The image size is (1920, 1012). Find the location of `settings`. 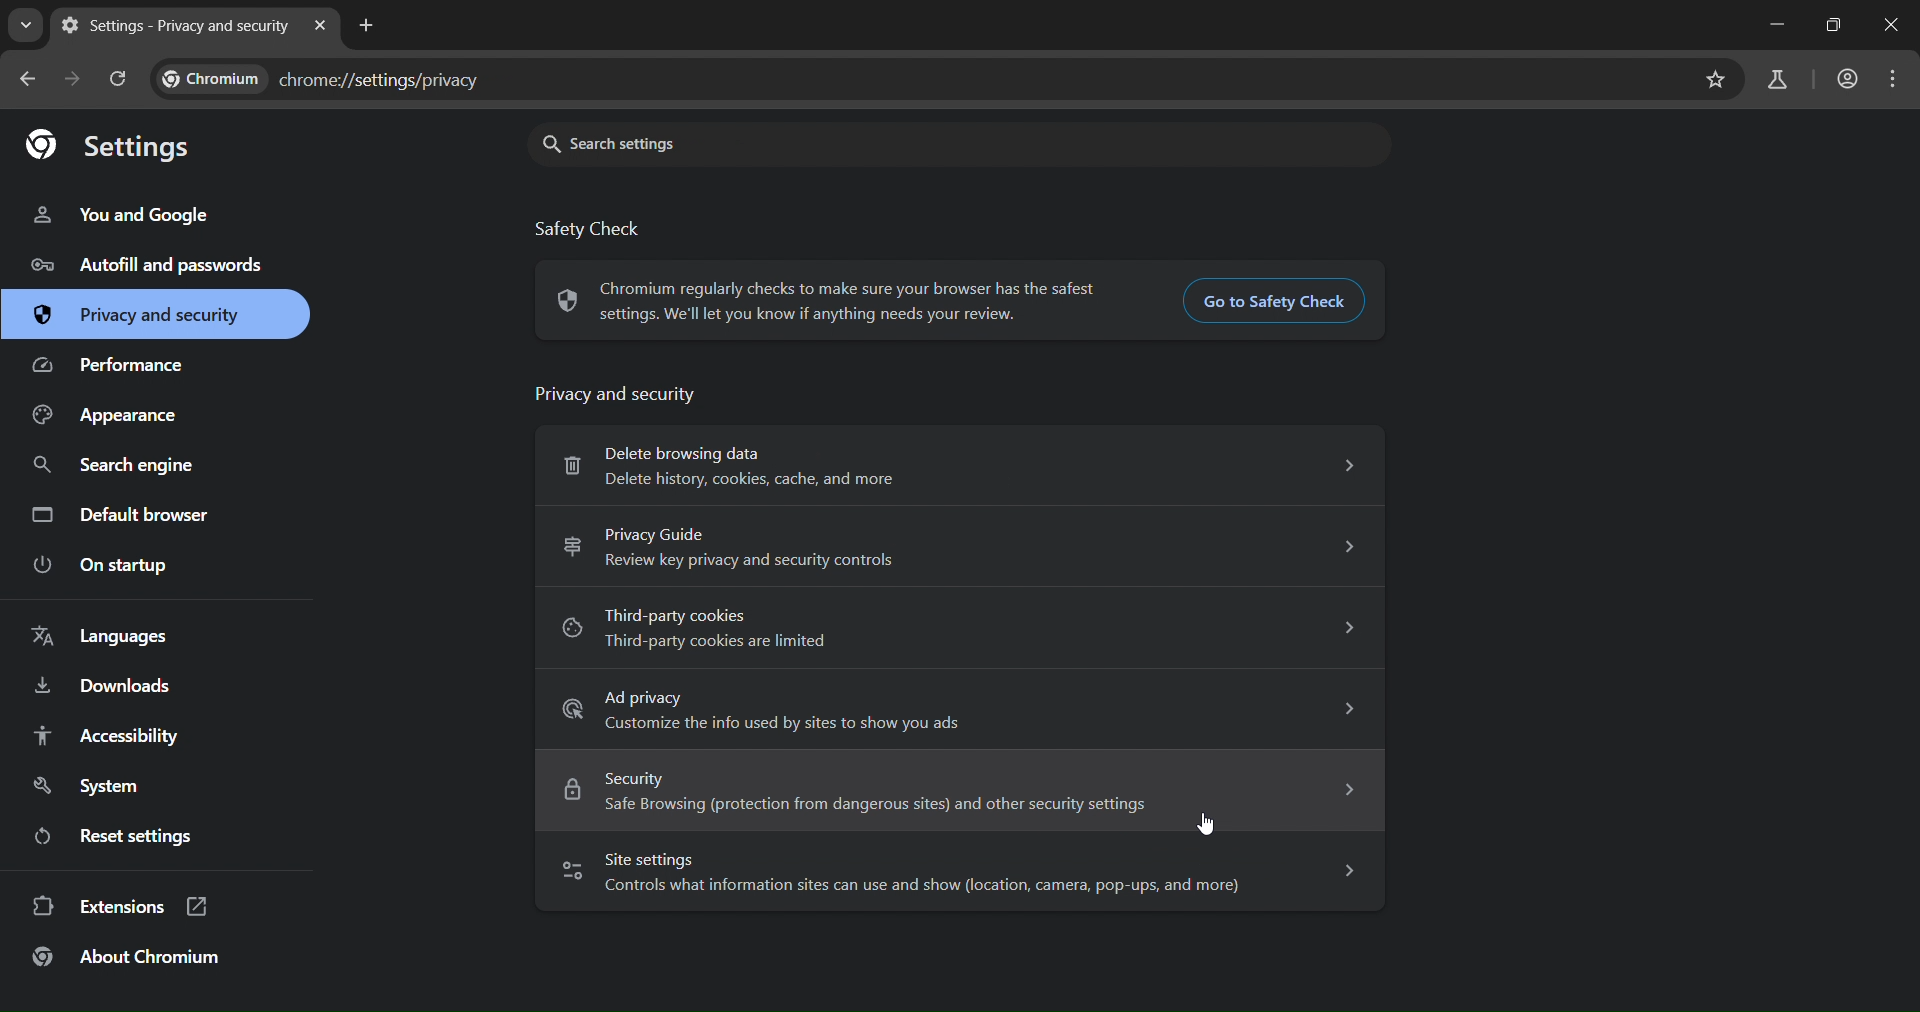

settings is located at coordinates (122, 145).